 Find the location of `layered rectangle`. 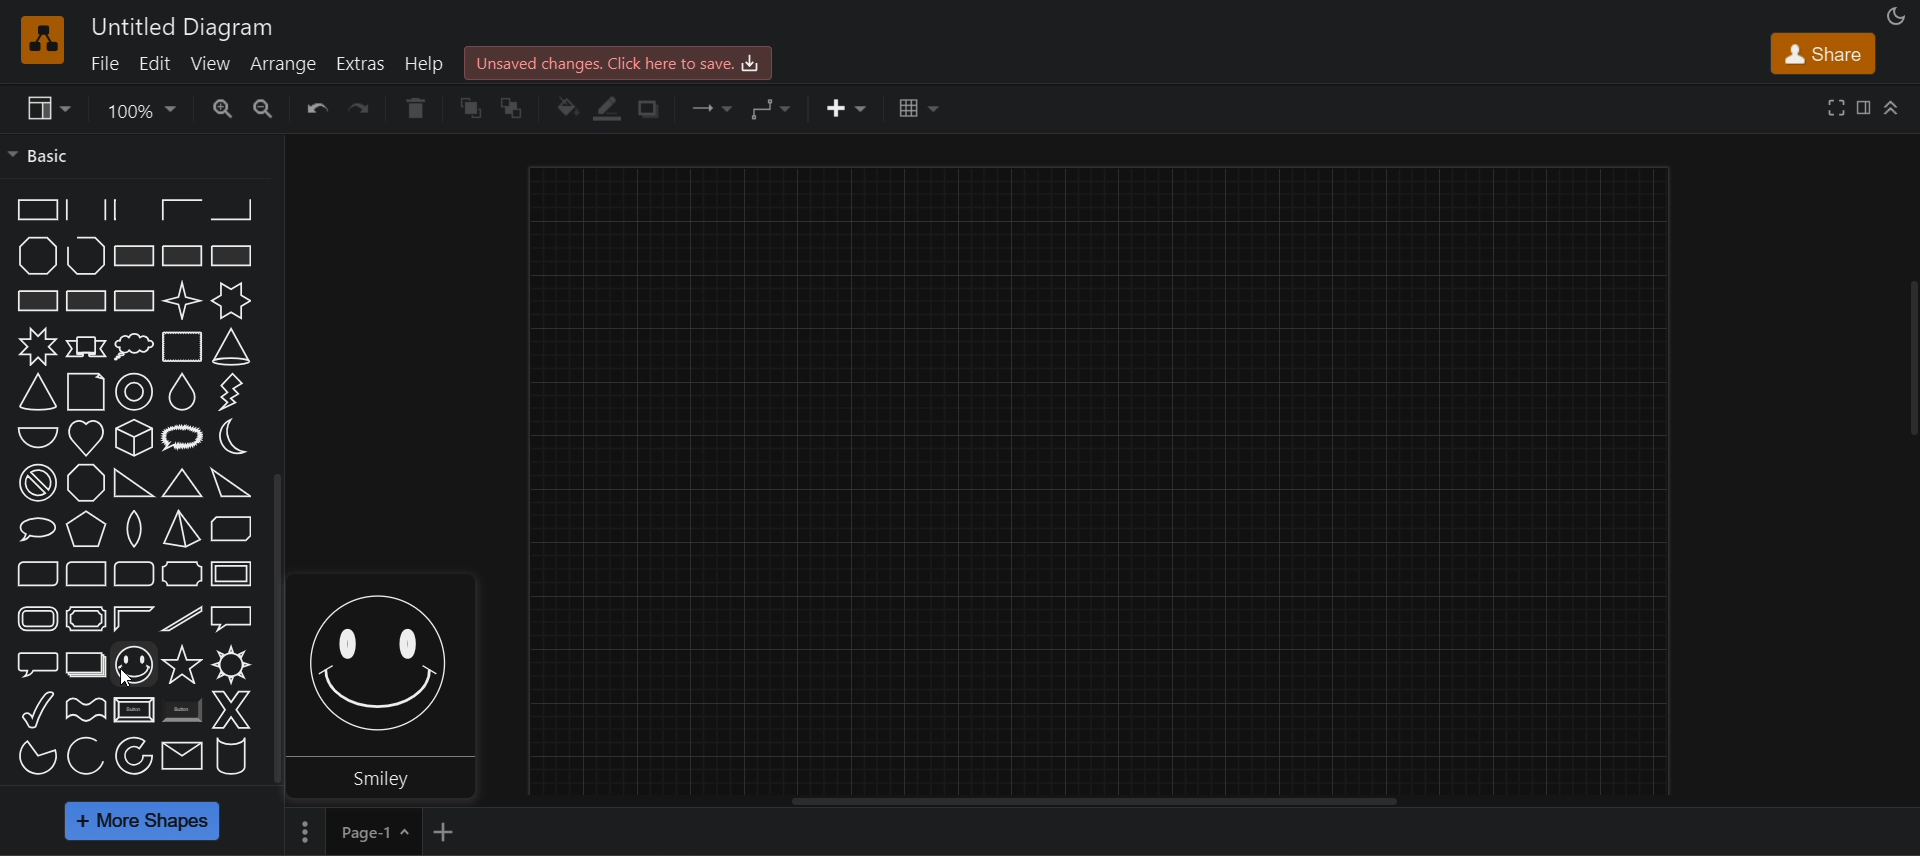

layered rectangle is located at coordinates (85, 665).